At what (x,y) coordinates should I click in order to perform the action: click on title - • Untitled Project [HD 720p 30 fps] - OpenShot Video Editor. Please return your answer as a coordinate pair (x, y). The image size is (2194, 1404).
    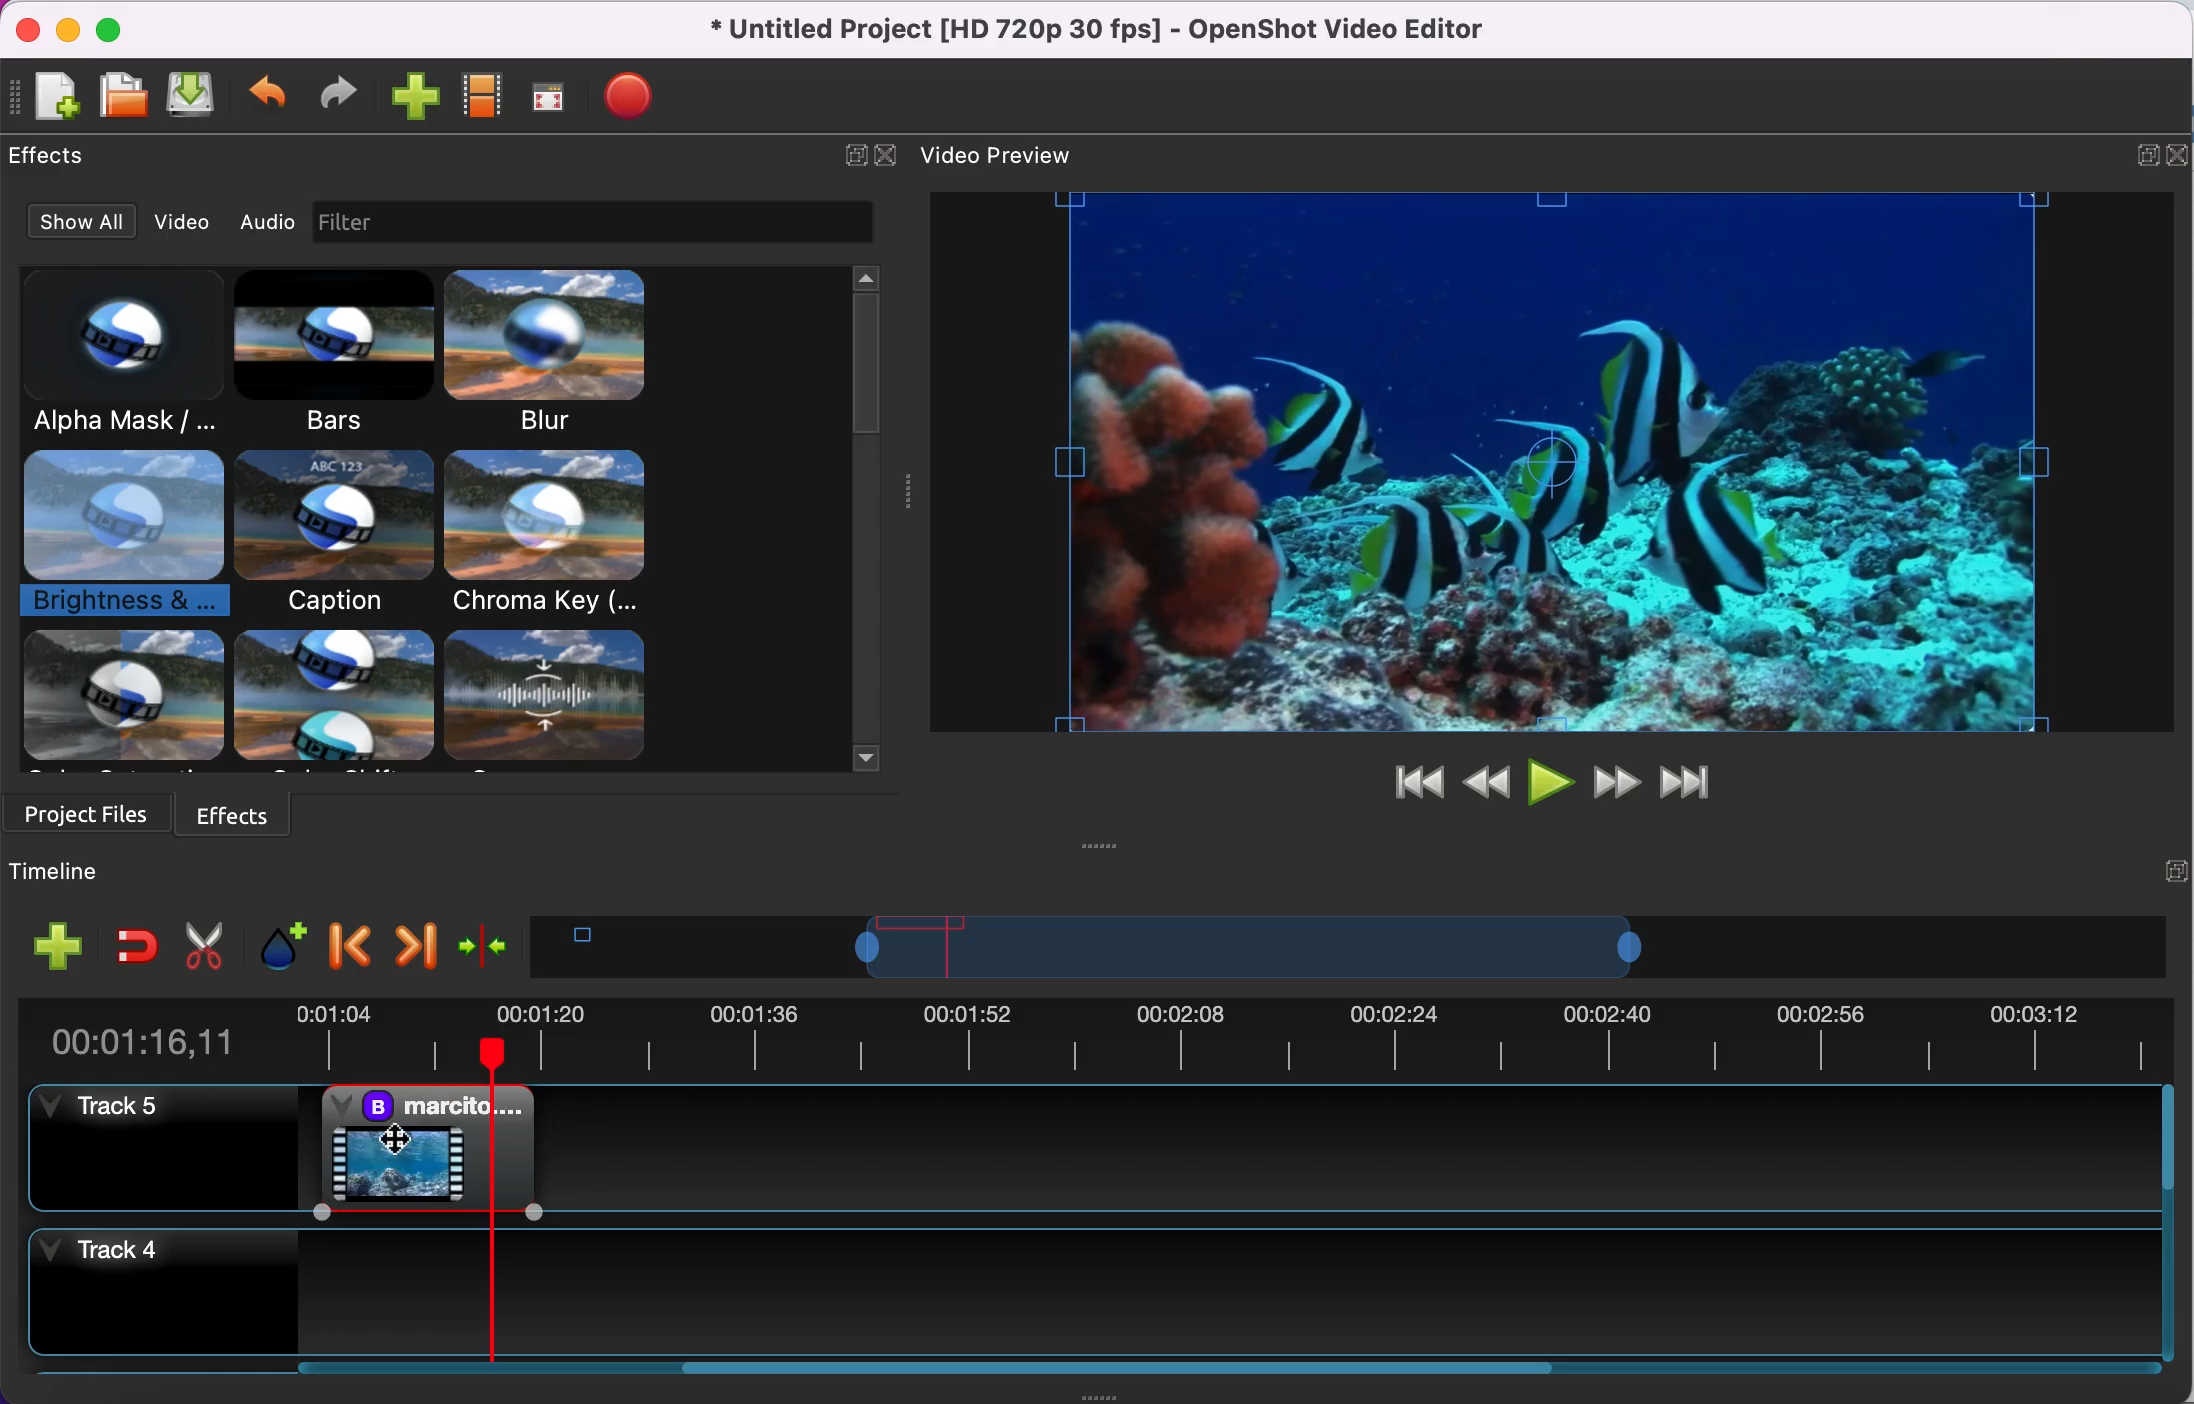
    Looking at the image, I should click on (1087, 30).